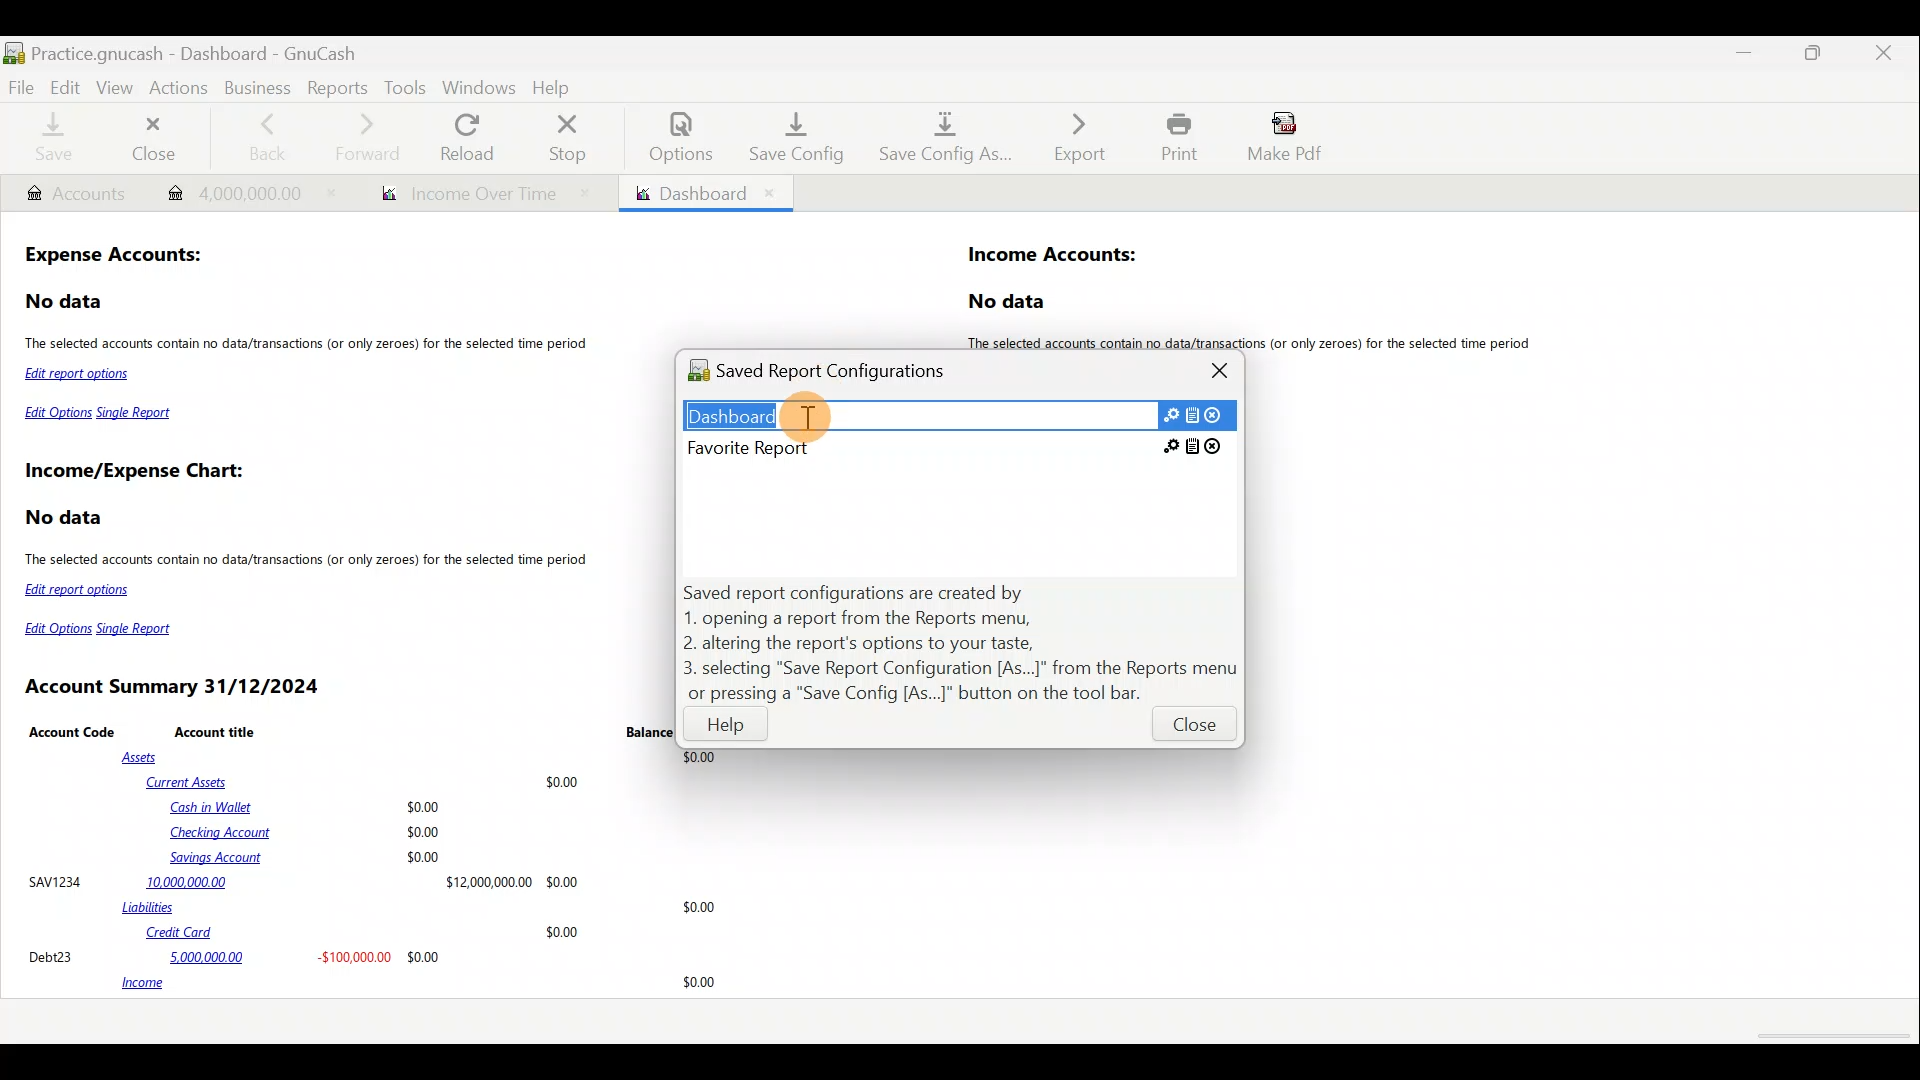 The image size is (1920, 1080). What do you see at coordinates (22, 86) in the screenshot?
I see `File` at bounding box center [22, 86].